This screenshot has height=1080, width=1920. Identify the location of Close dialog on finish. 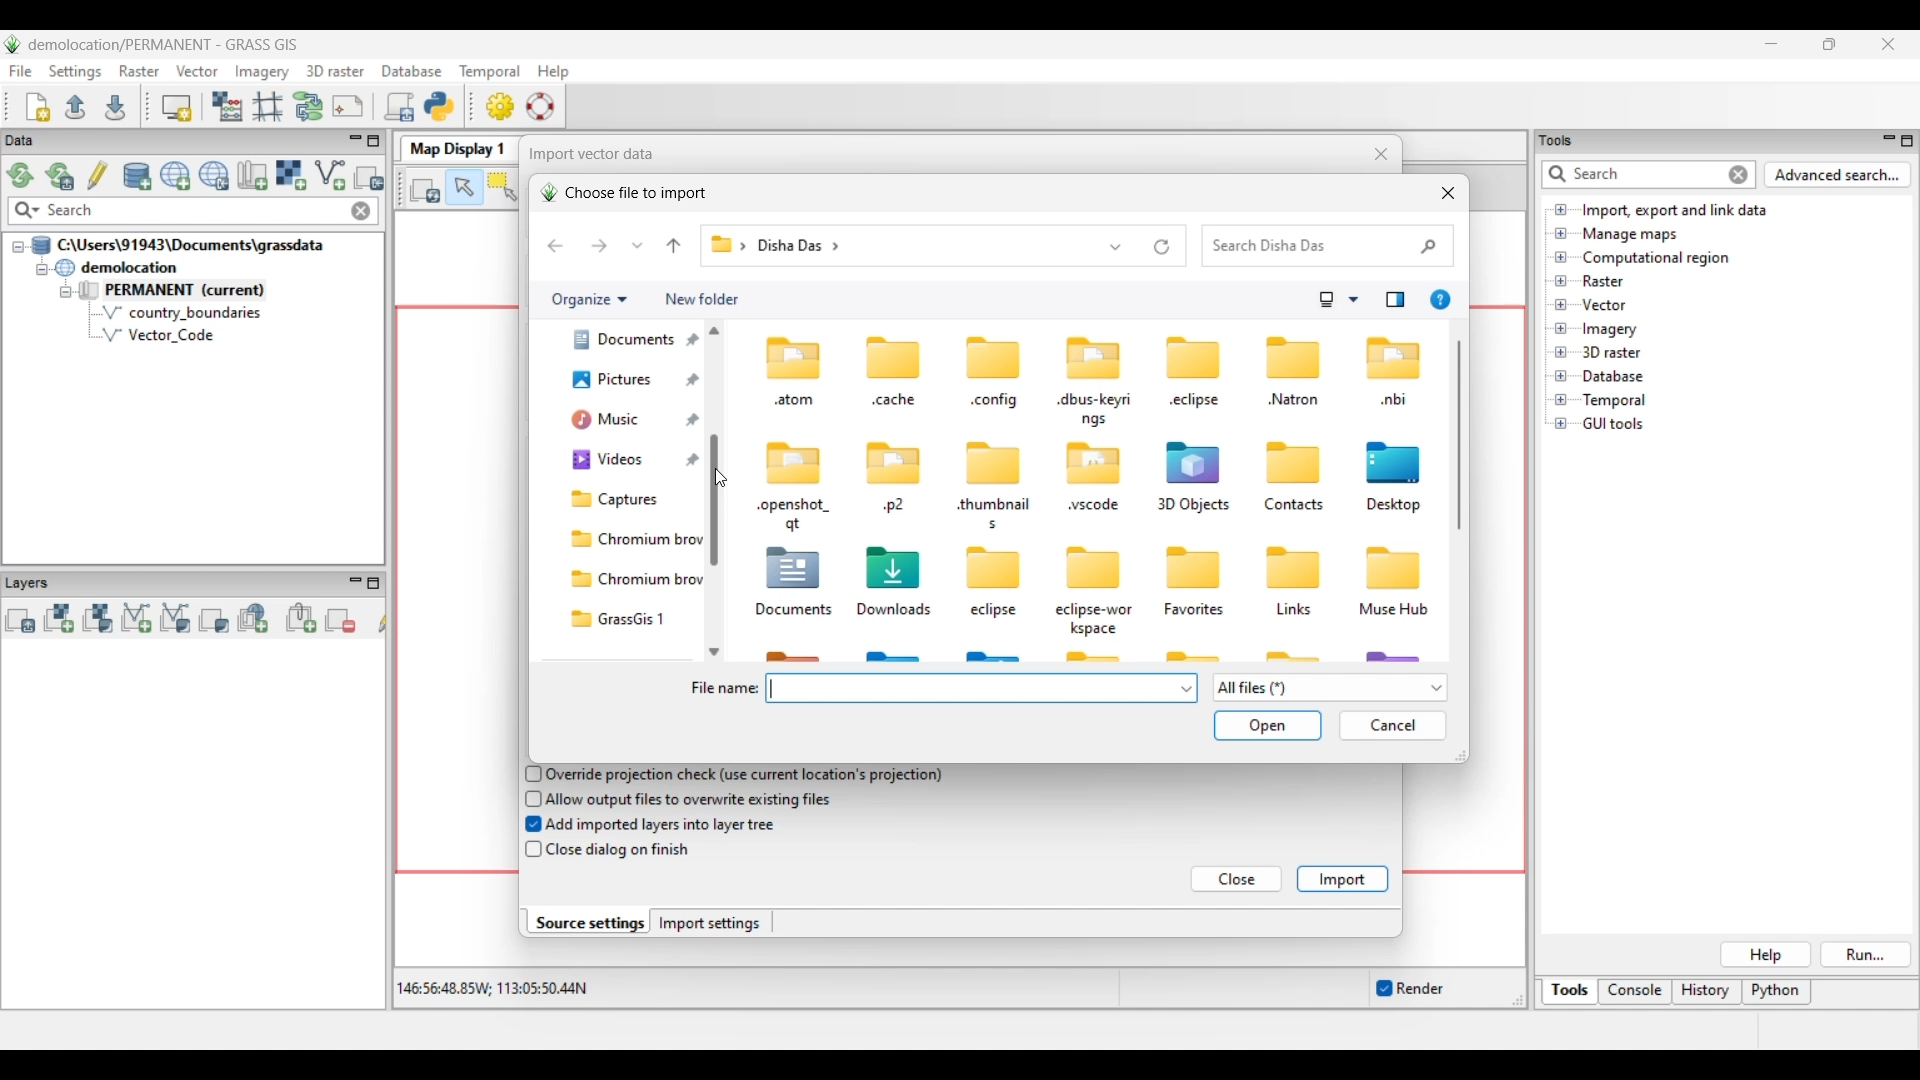
(619, 850).